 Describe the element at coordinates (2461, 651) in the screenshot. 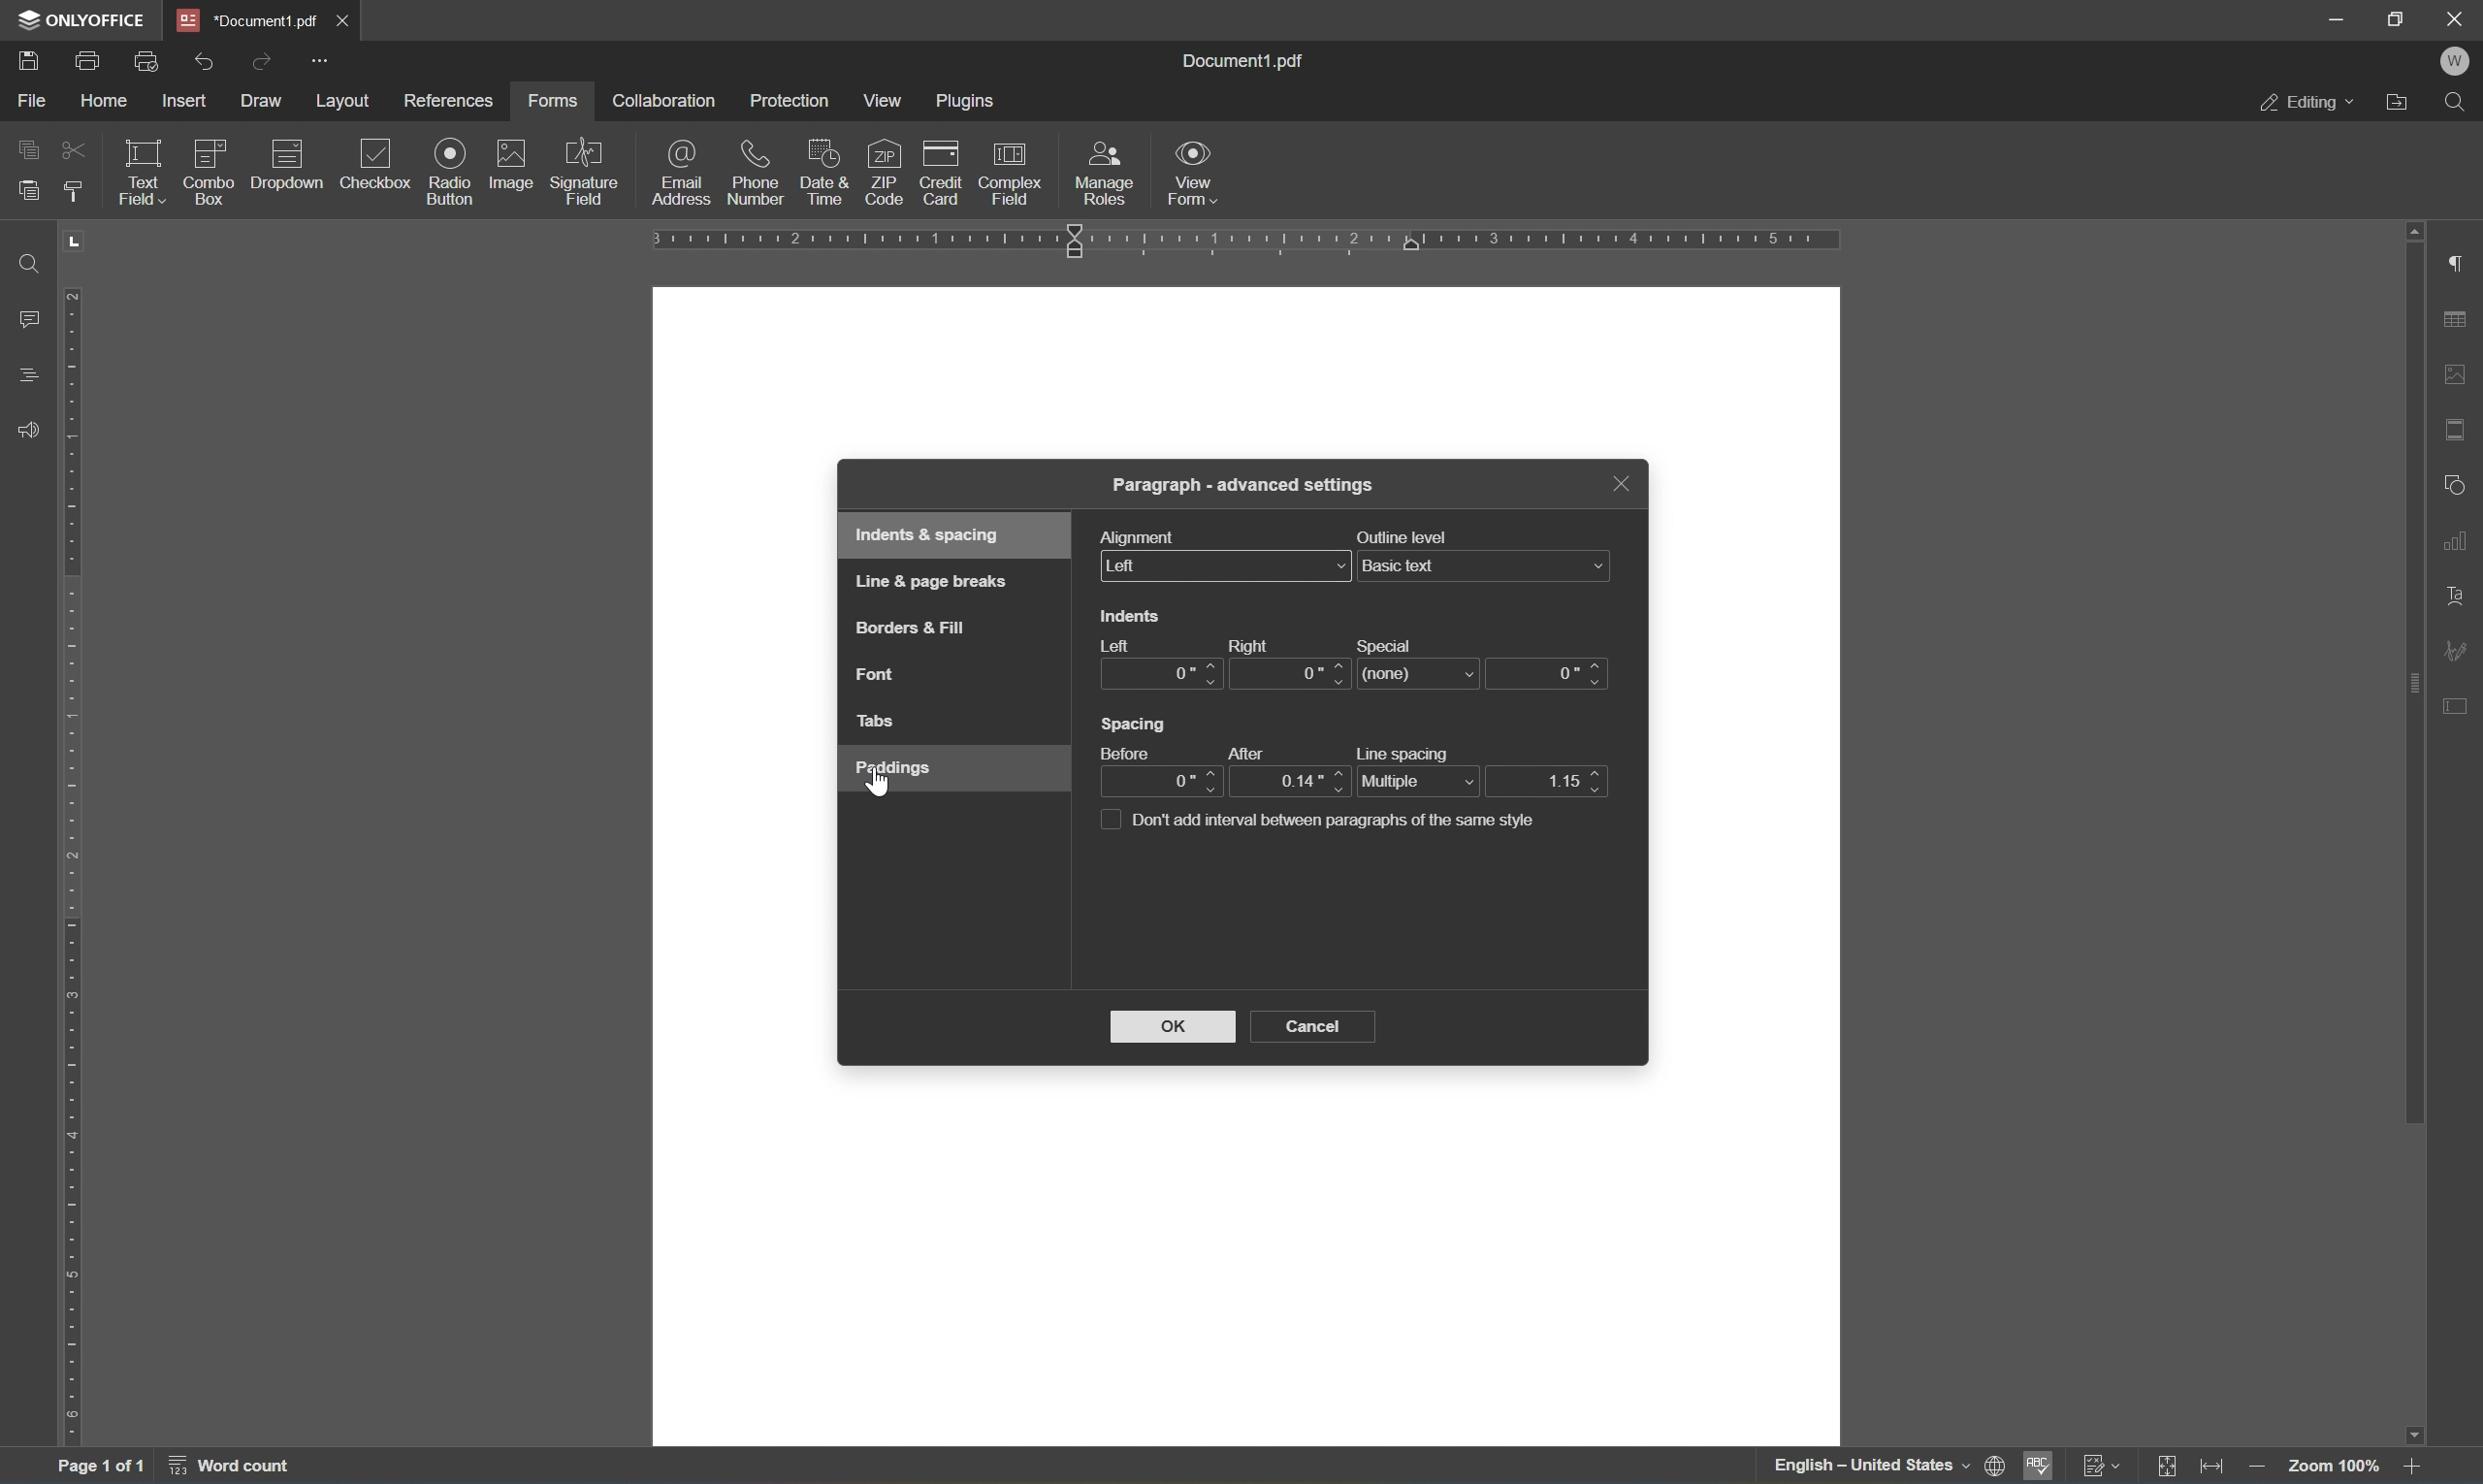

I see `signature settings` at that location.